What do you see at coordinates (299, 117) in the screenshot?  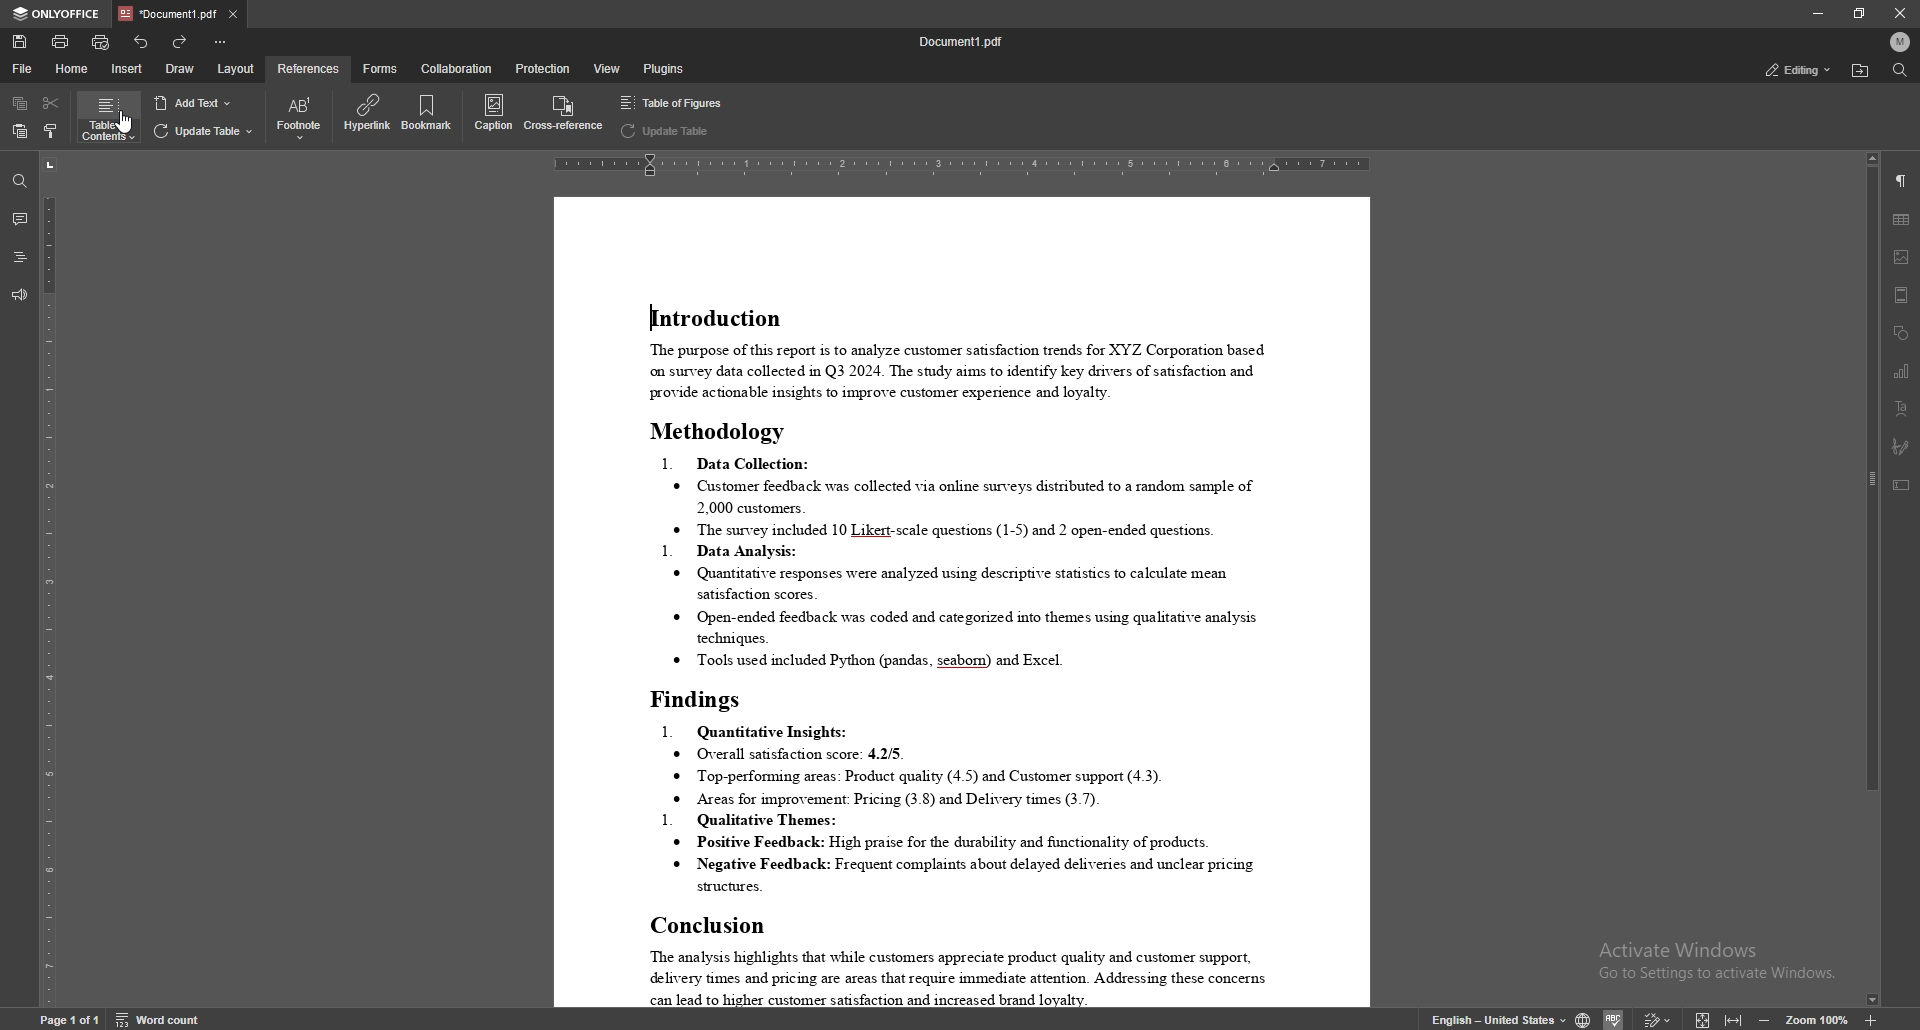 I see `footnote` at bounding box center [299, 117].